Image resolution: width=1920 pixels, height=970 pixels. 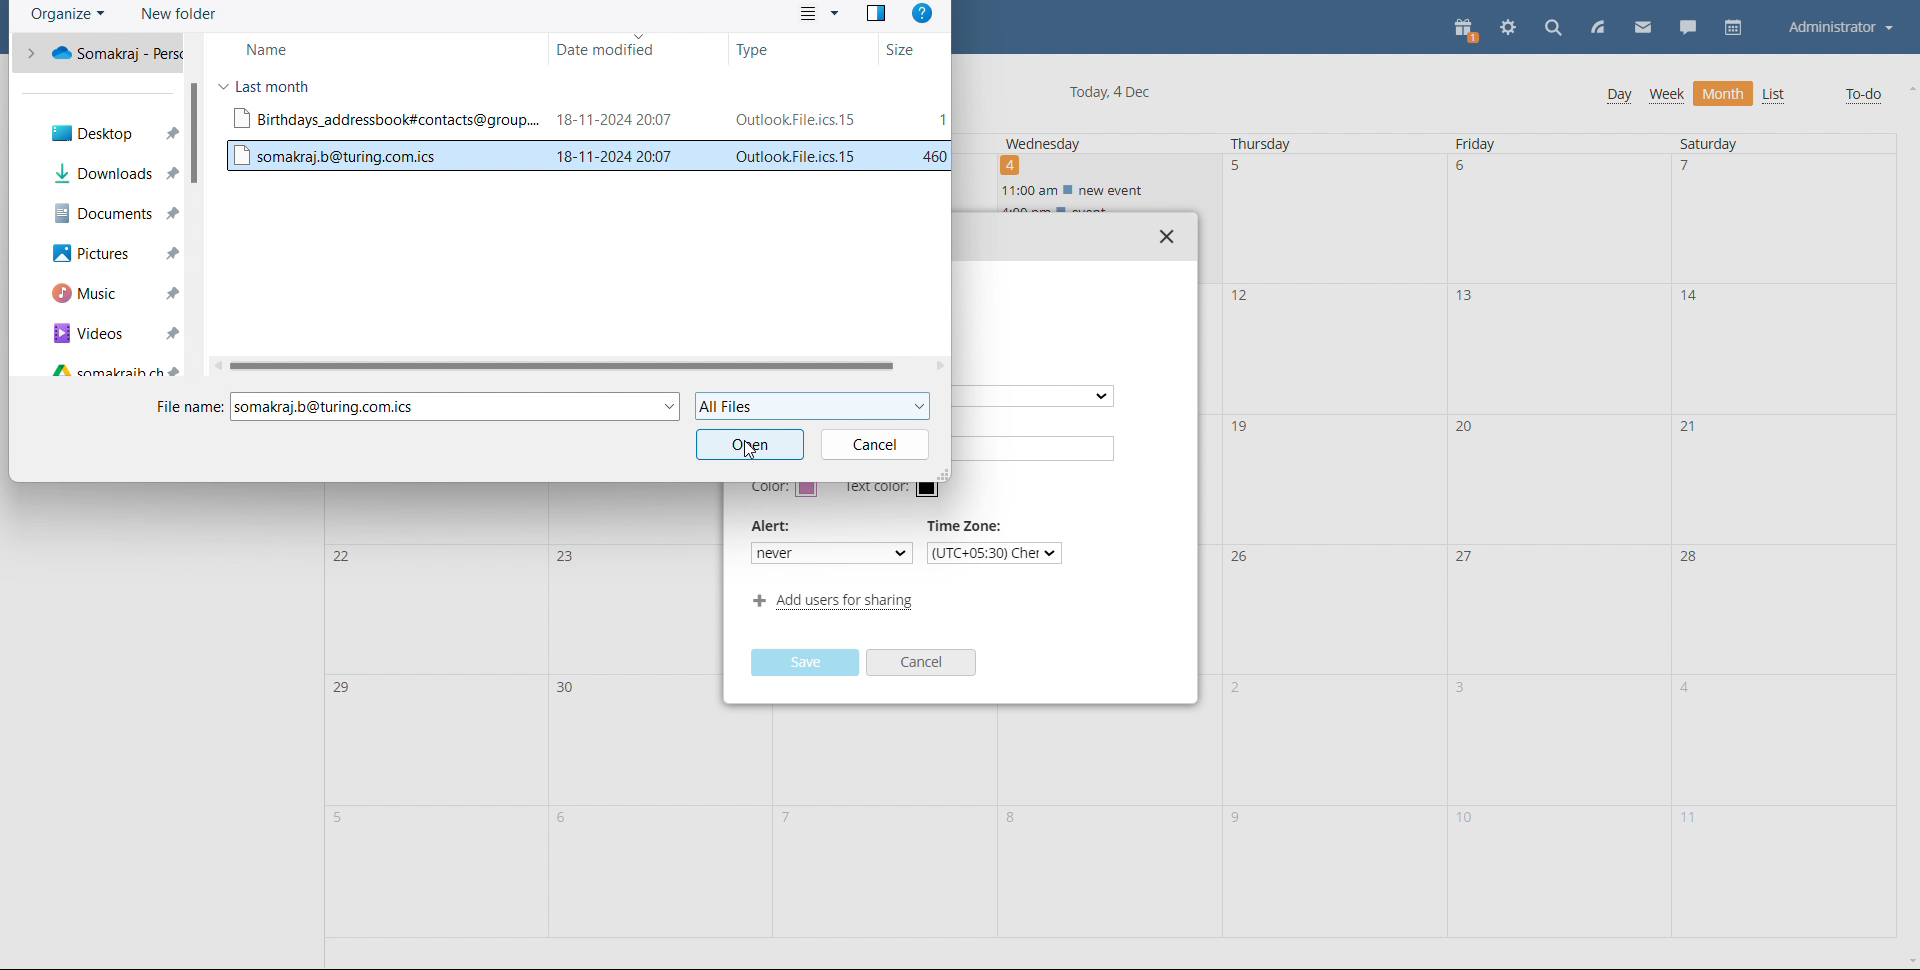 I want to click on , so click(x=909, y=46).